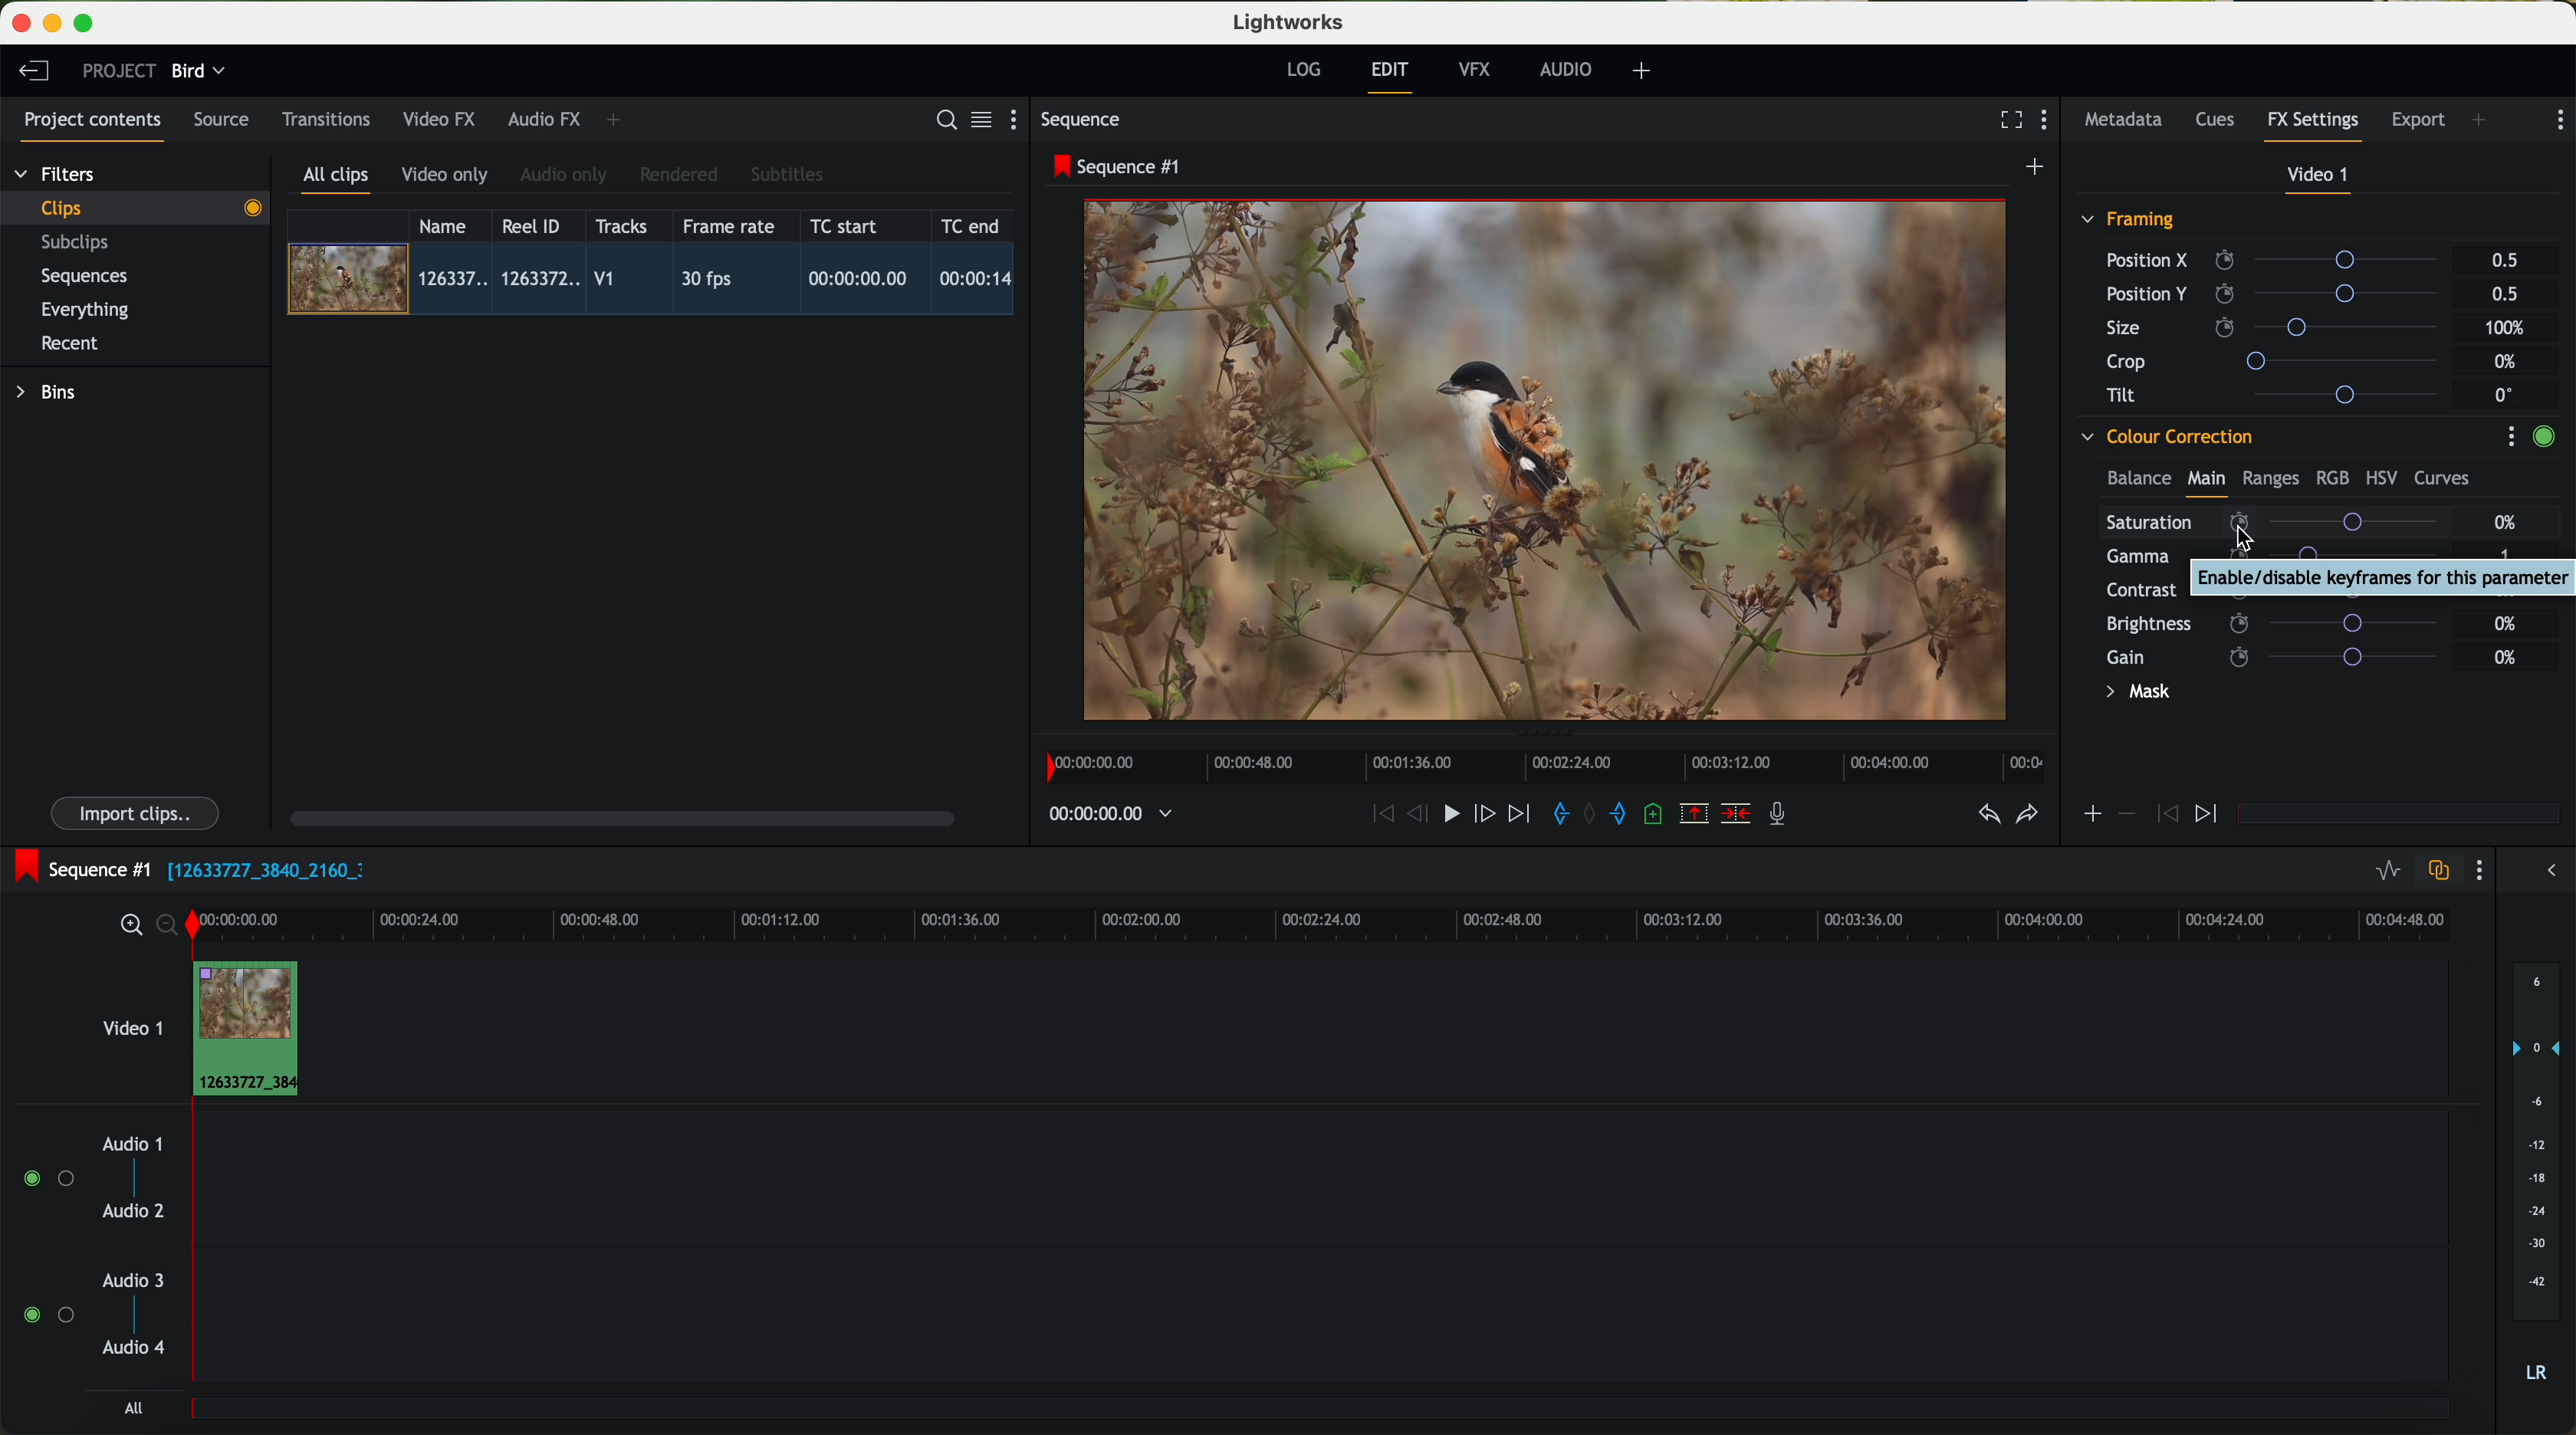 This screenshot has height=1435, width=2576. What do you see at coordinates (2284, 624) in the screenshot?
I see `brightness` at bounding box center [2284, 624].